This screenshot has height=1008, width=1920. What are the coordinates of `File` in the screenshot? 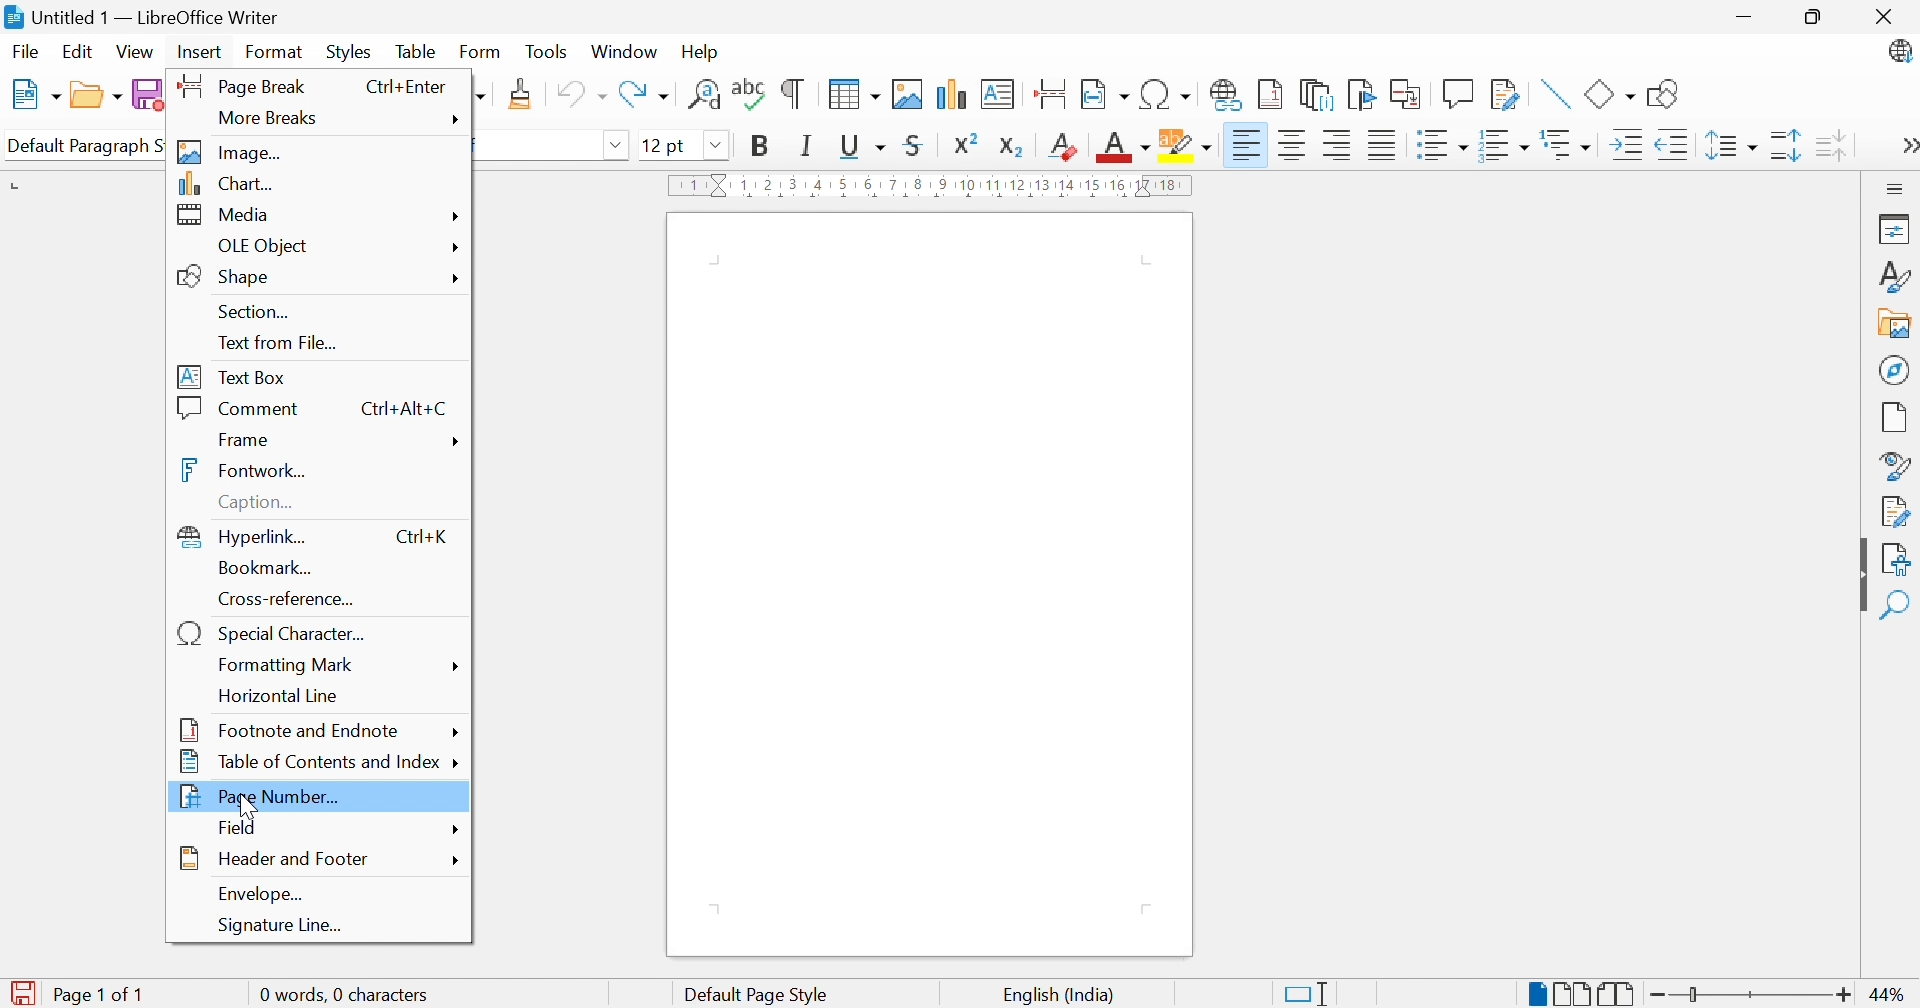 It's located at (23, 52).